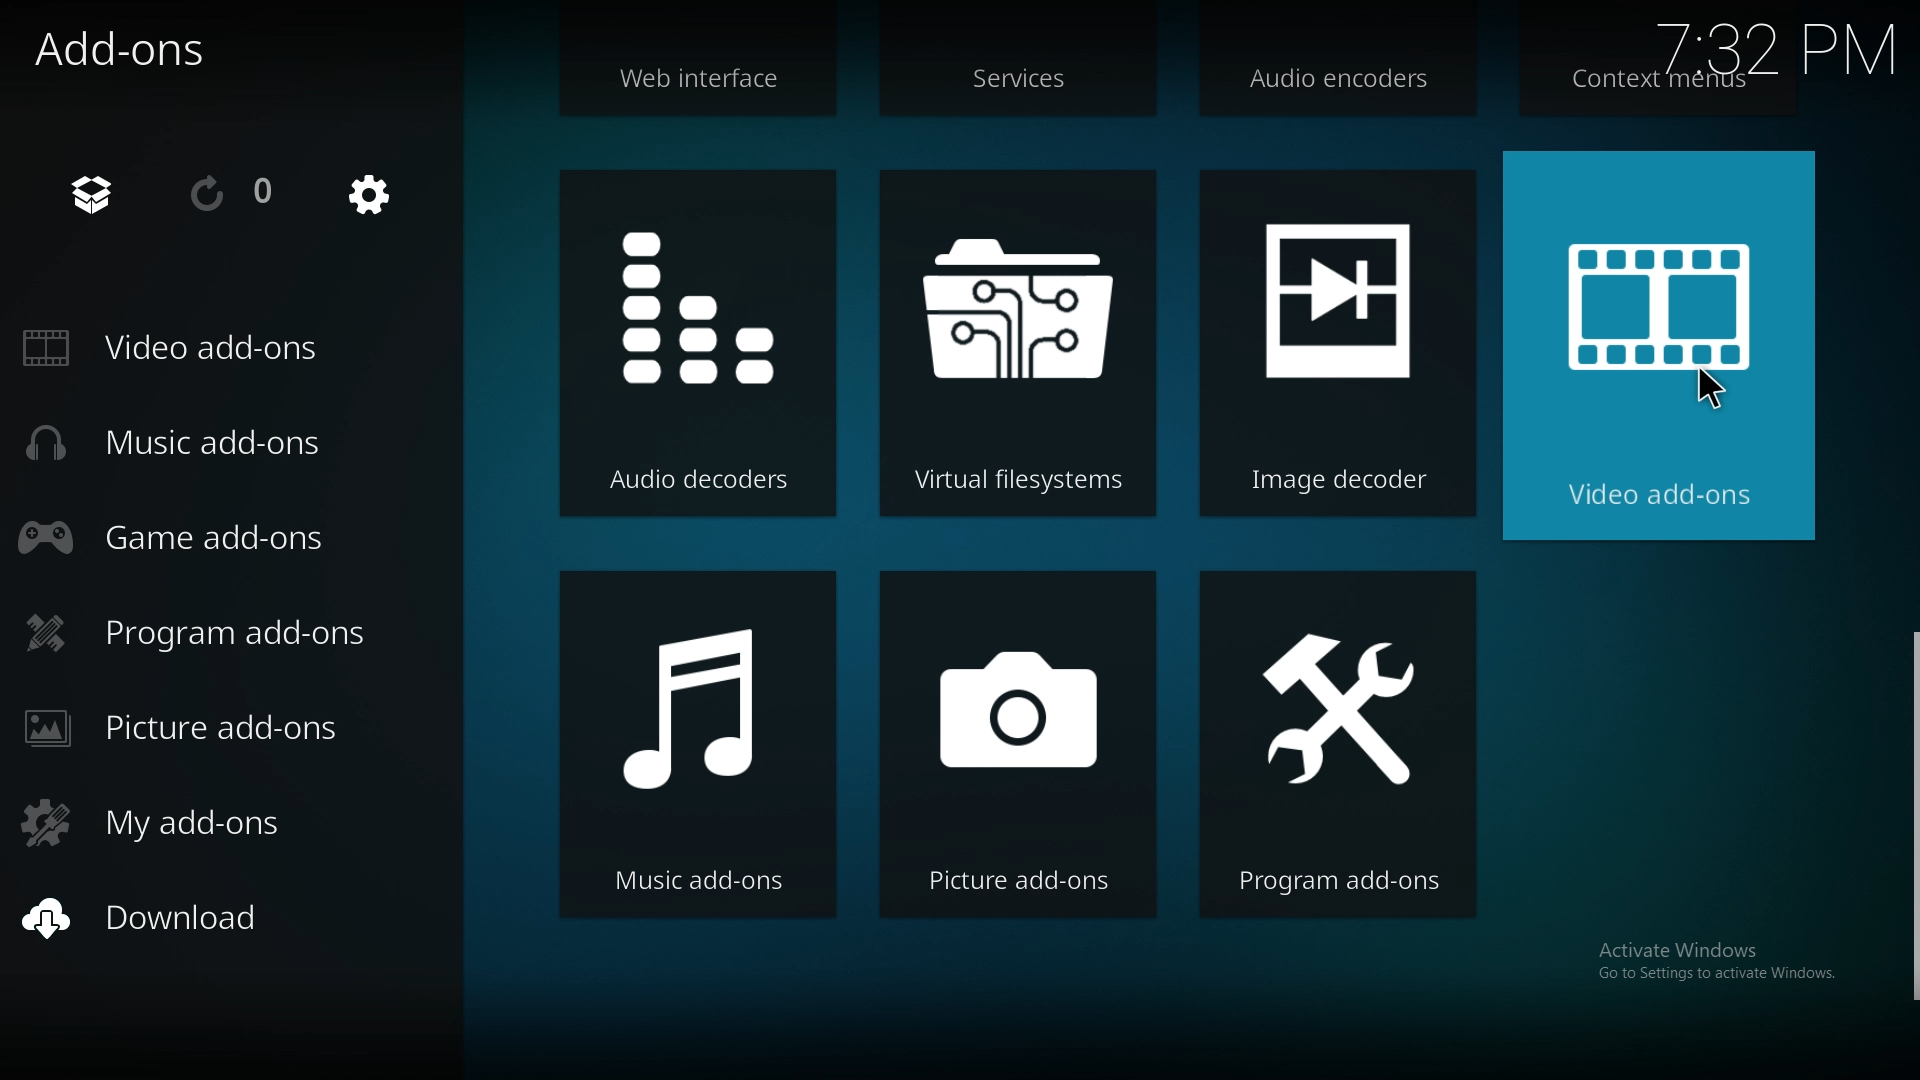 The image size is (1920, 1080). I want to click on installed, so click(104, 192).